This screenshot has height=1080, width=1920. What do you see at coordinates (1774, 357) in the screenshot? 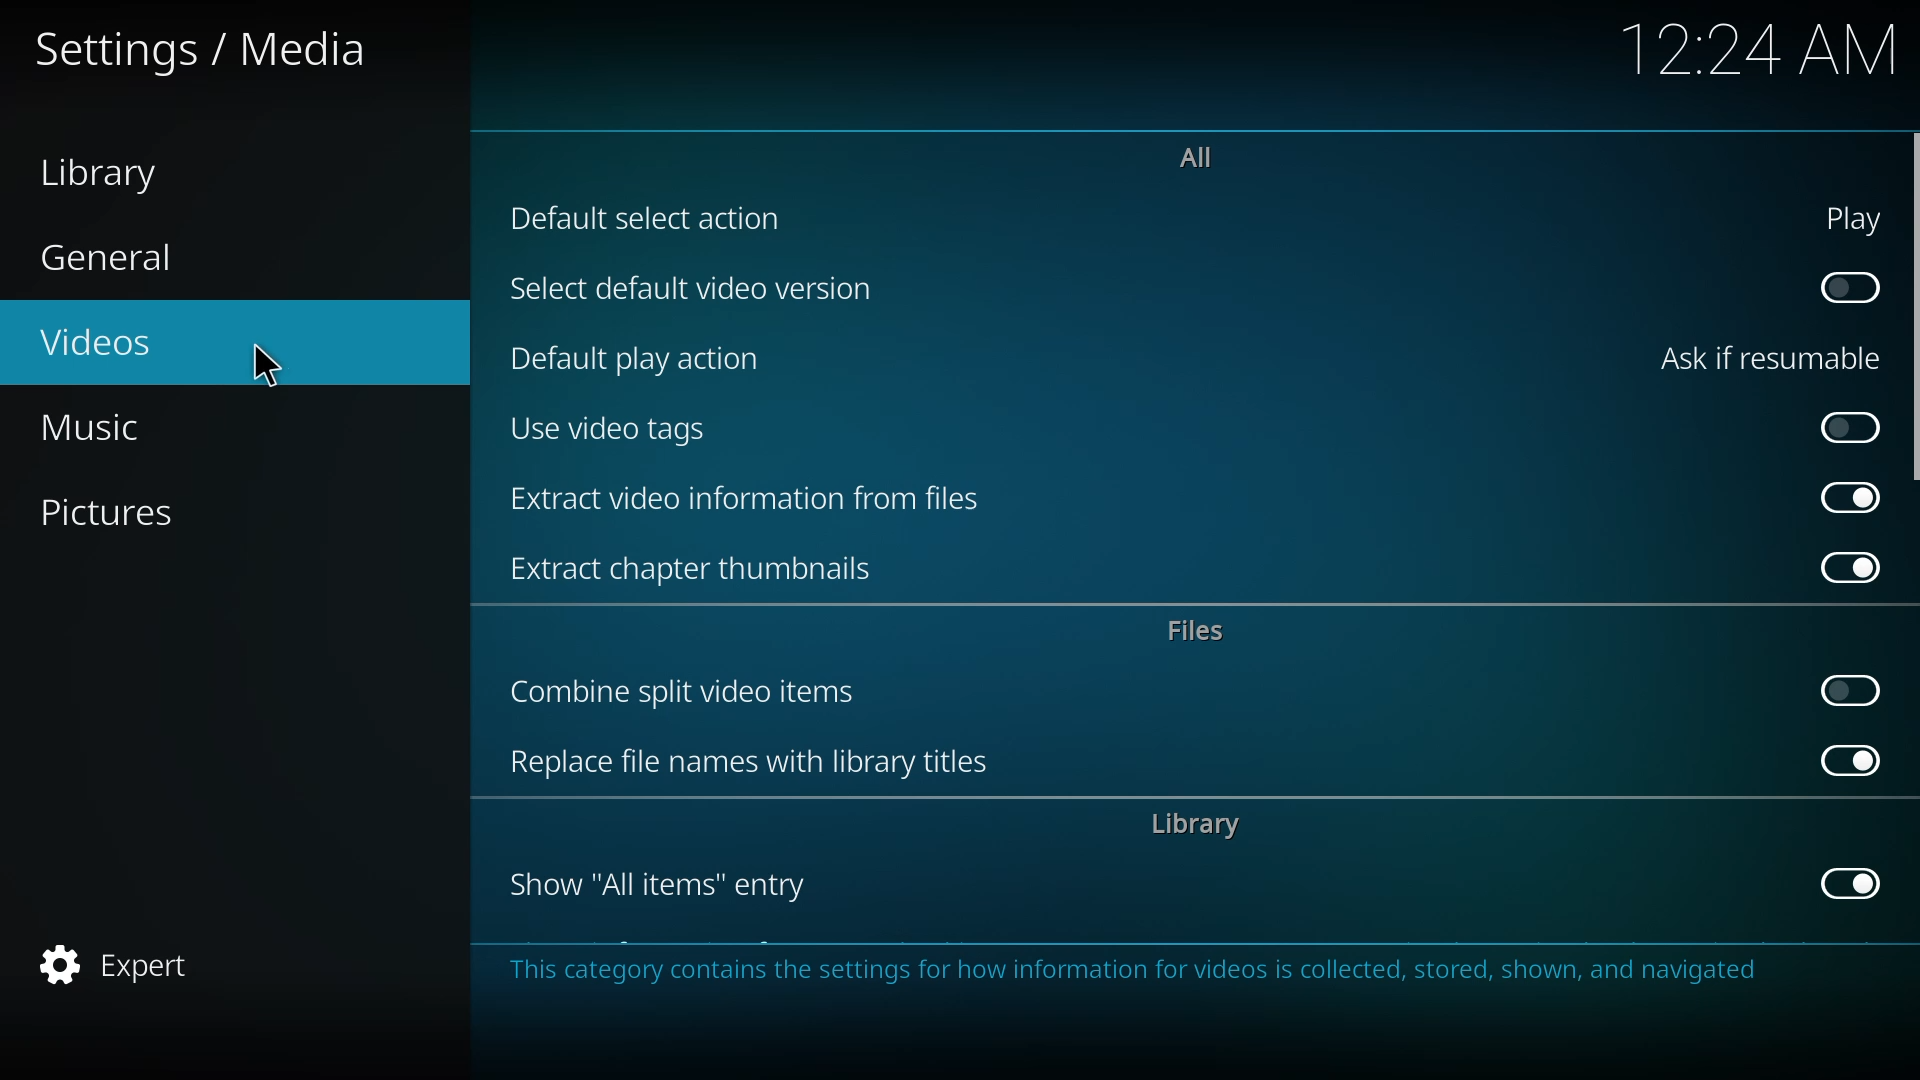
I see `ask if resumable` at bounding box center [1774, 357].